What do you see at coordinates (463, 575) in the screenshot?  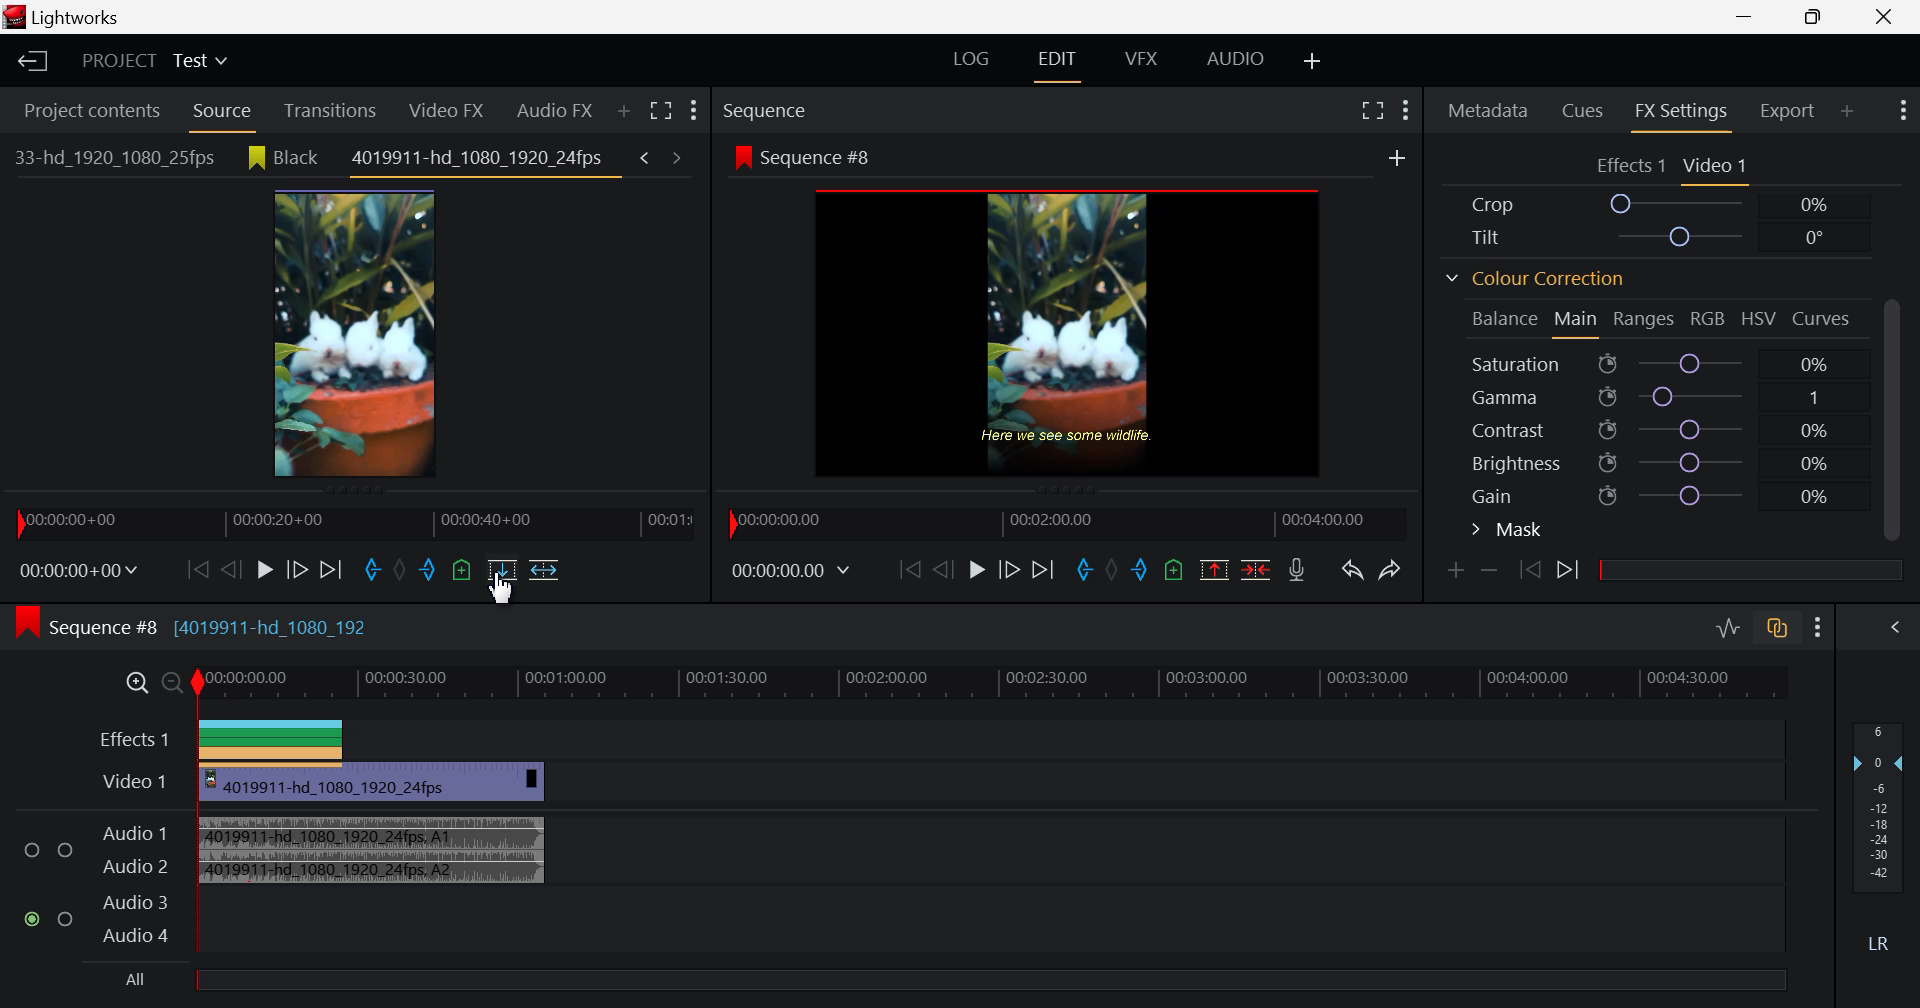 I see `Mark Cue` at bounding box center [463, 575].